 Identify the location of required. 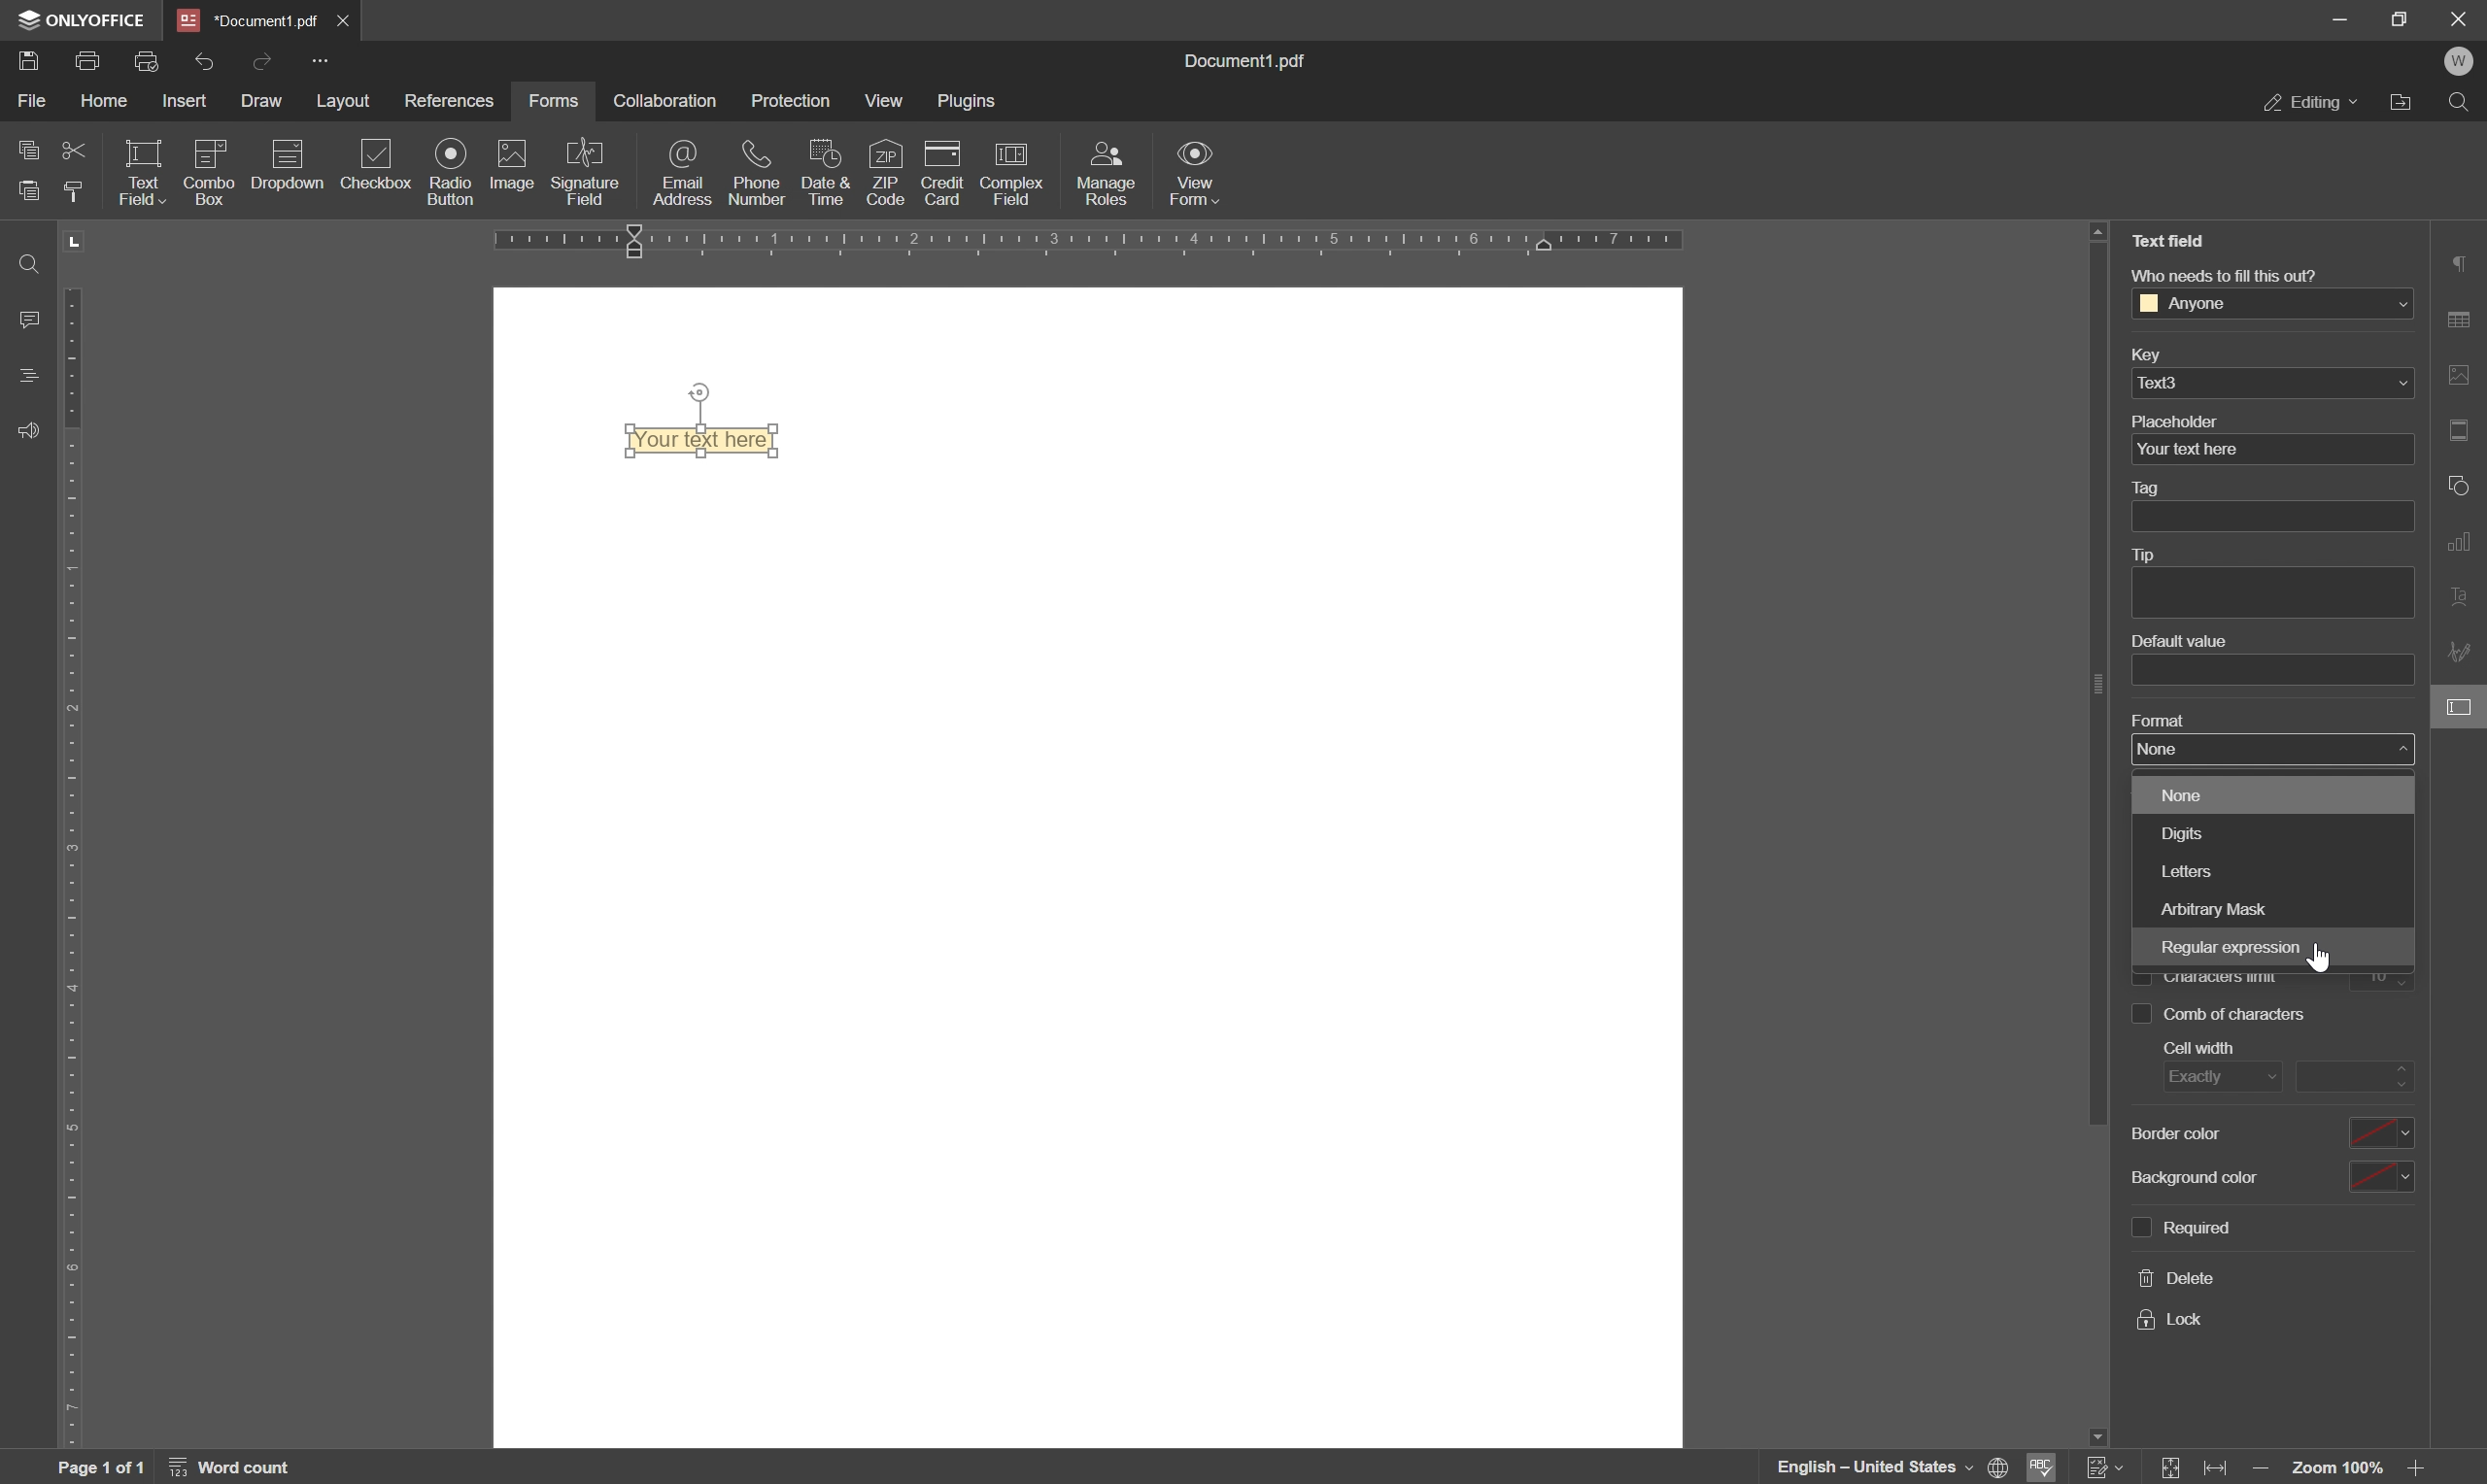
(2198, 1224).